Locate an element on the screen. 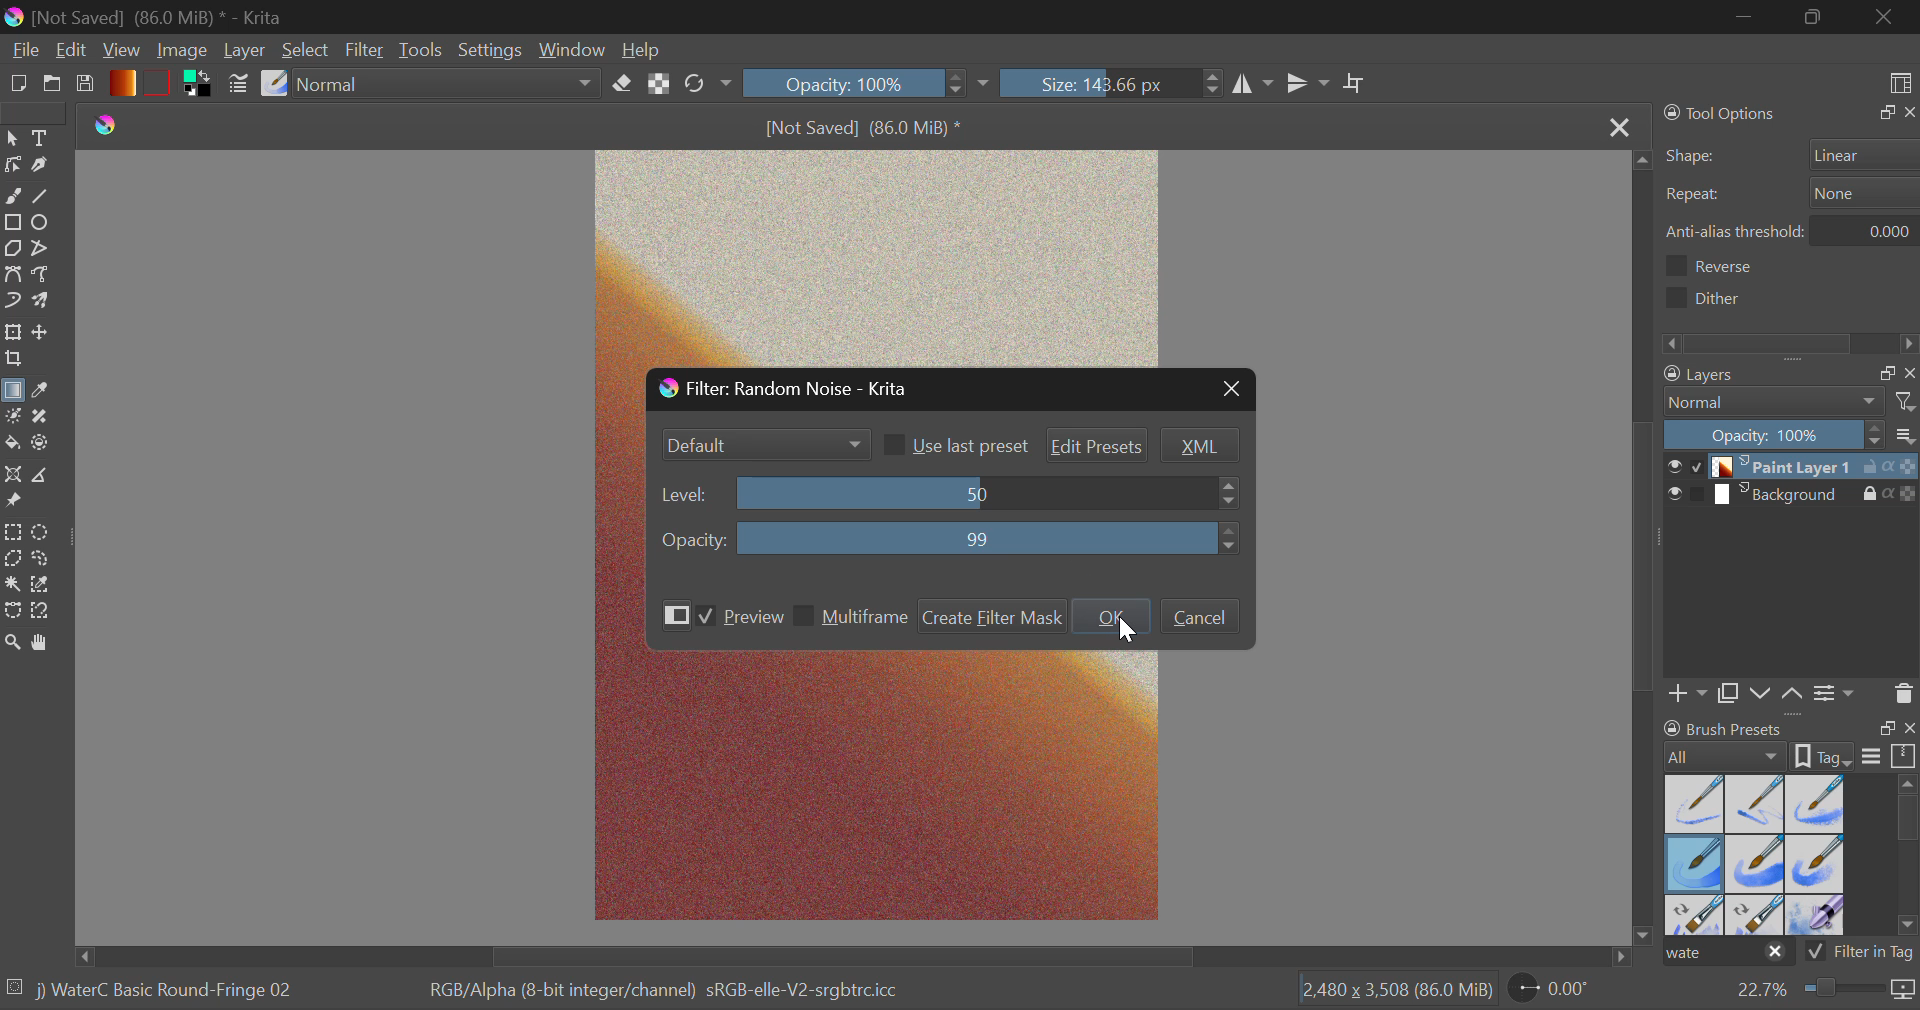 The image size is (1920, 1010). Circular Selection is located at coordinates (42, 531).